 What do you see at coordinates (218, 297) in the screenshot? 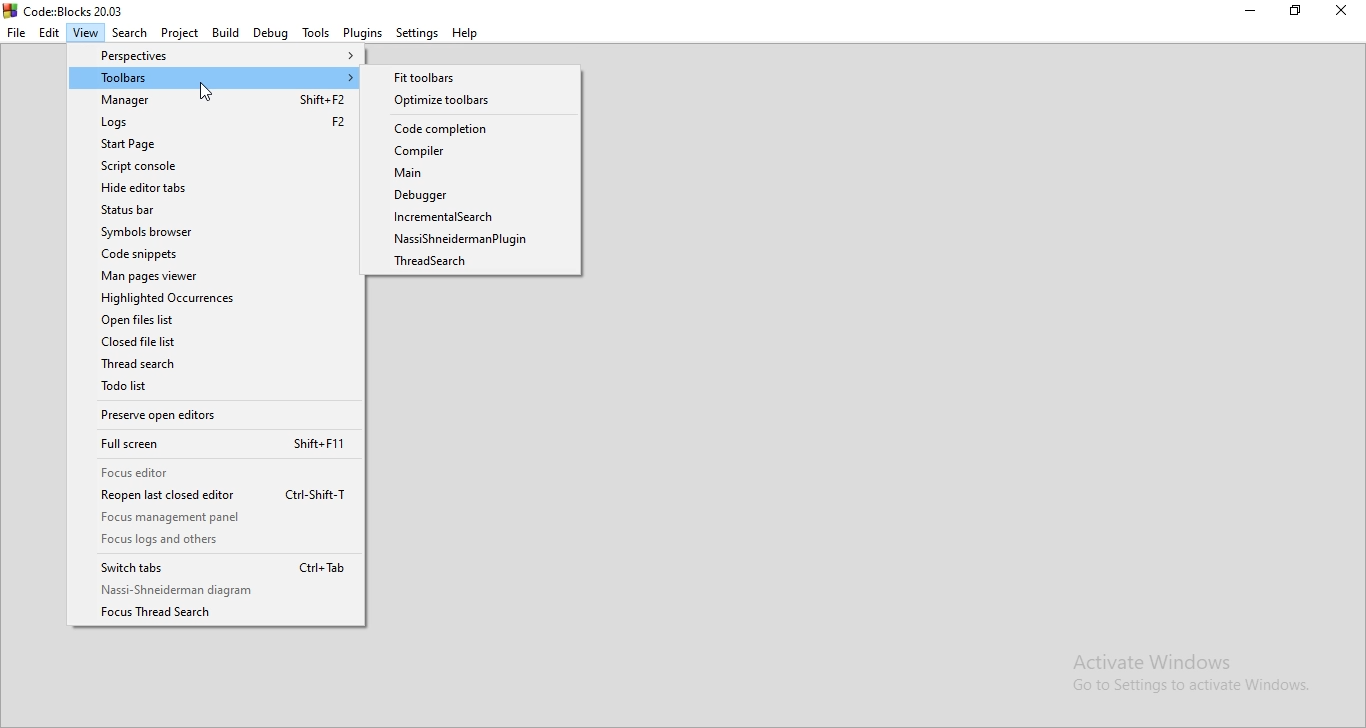
I see `Highlighted Occurences` at bounding box center [218, 297].